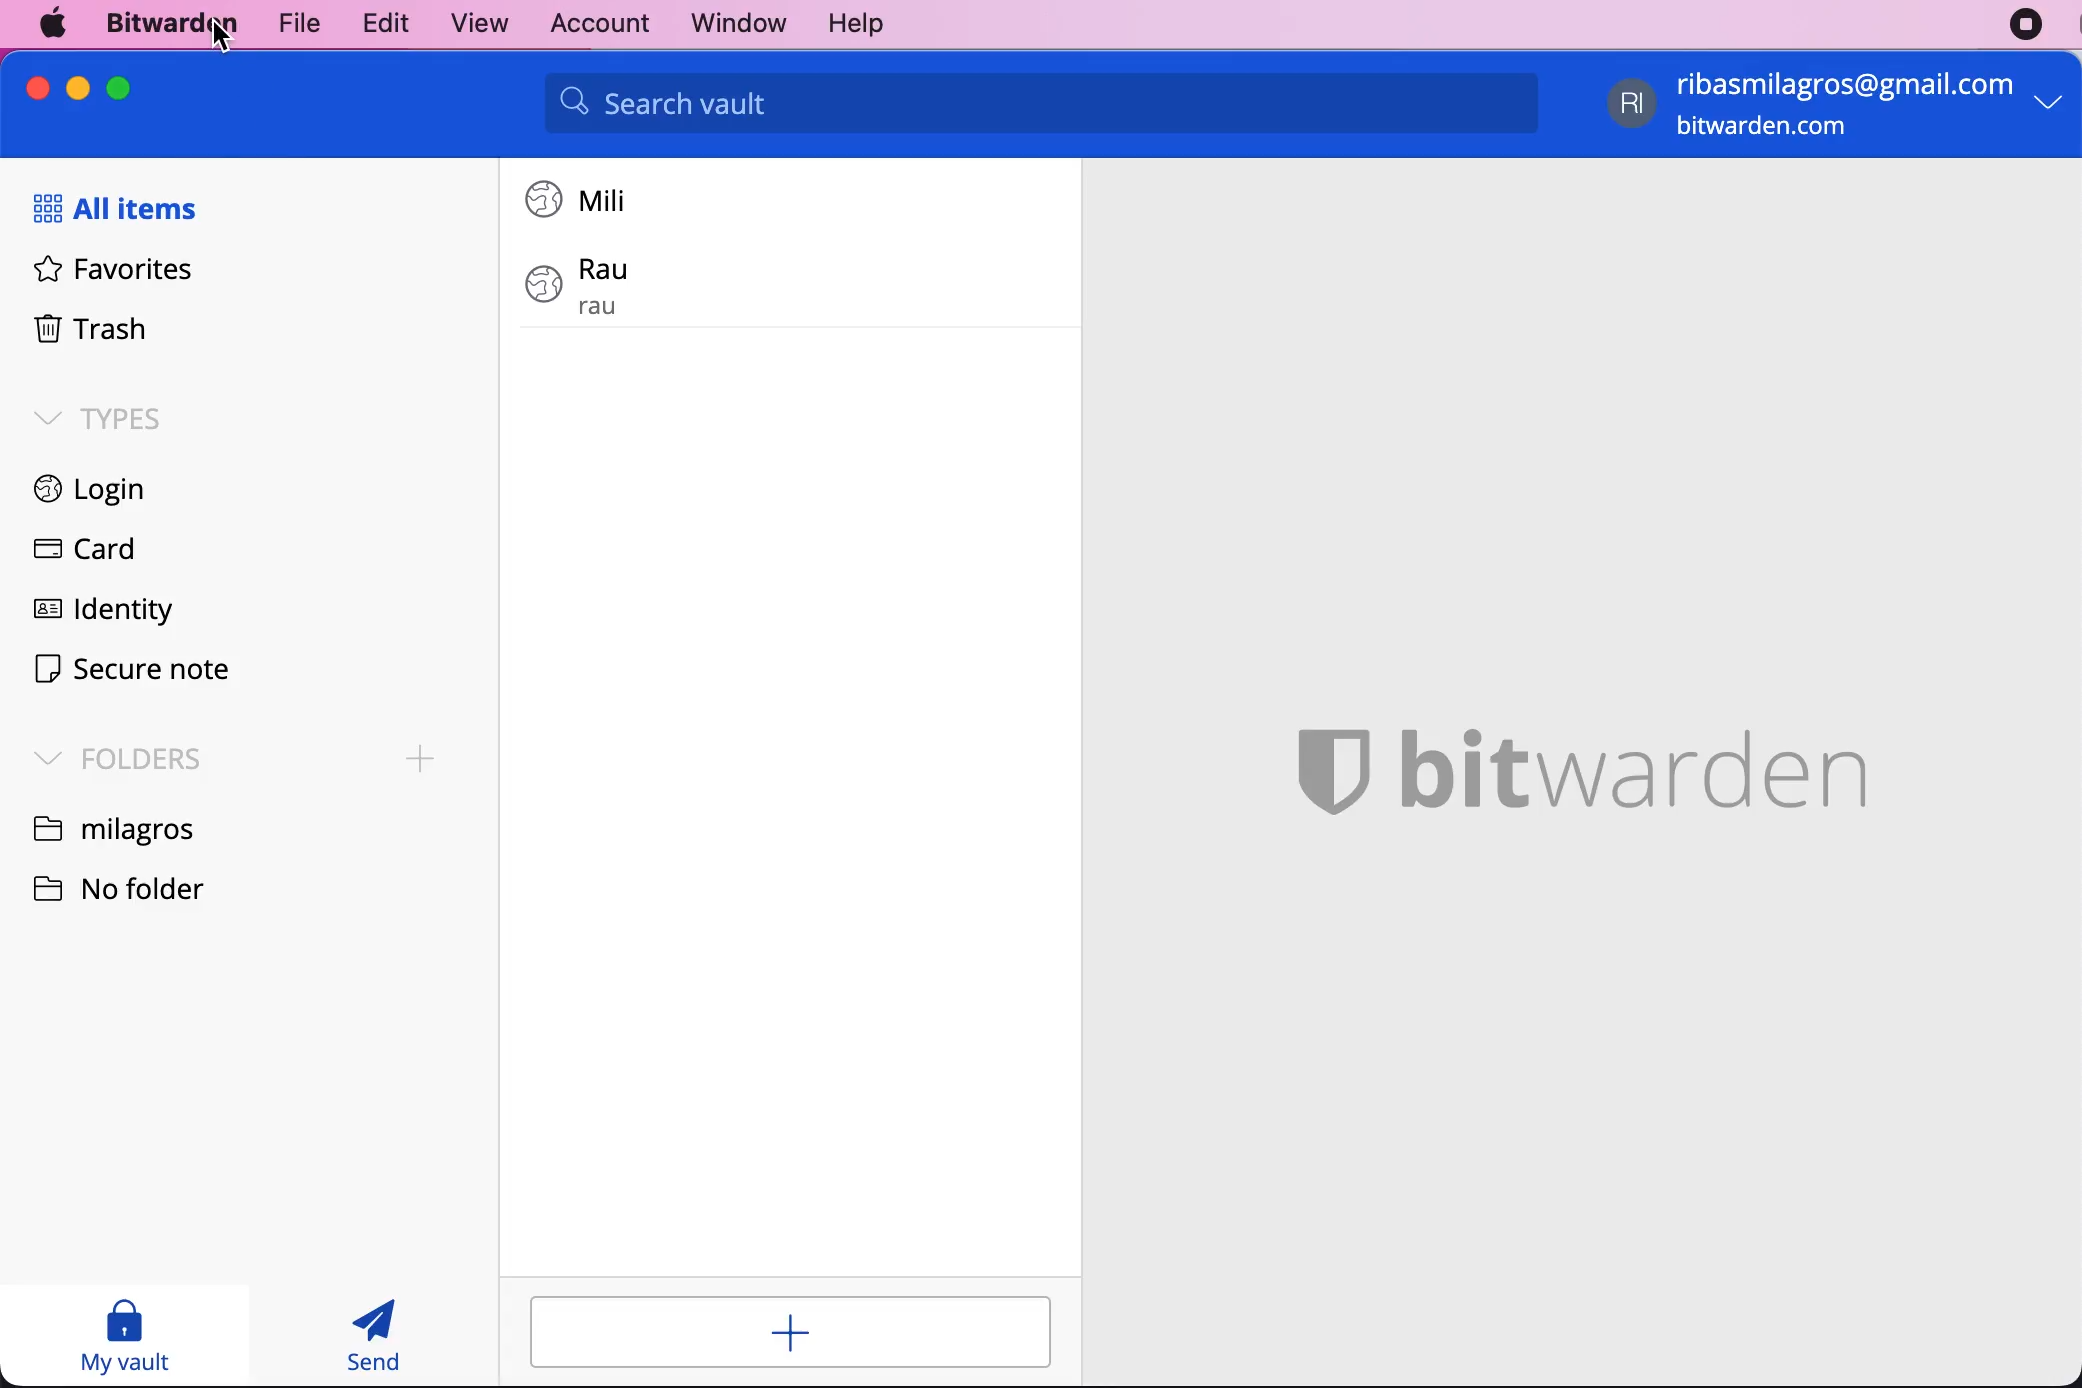 This screenshot has width=2082, height=1388. What do you see at coordinates (665, 285) in the screenshot?
I see `login 2` at bounding box center [665, 285].